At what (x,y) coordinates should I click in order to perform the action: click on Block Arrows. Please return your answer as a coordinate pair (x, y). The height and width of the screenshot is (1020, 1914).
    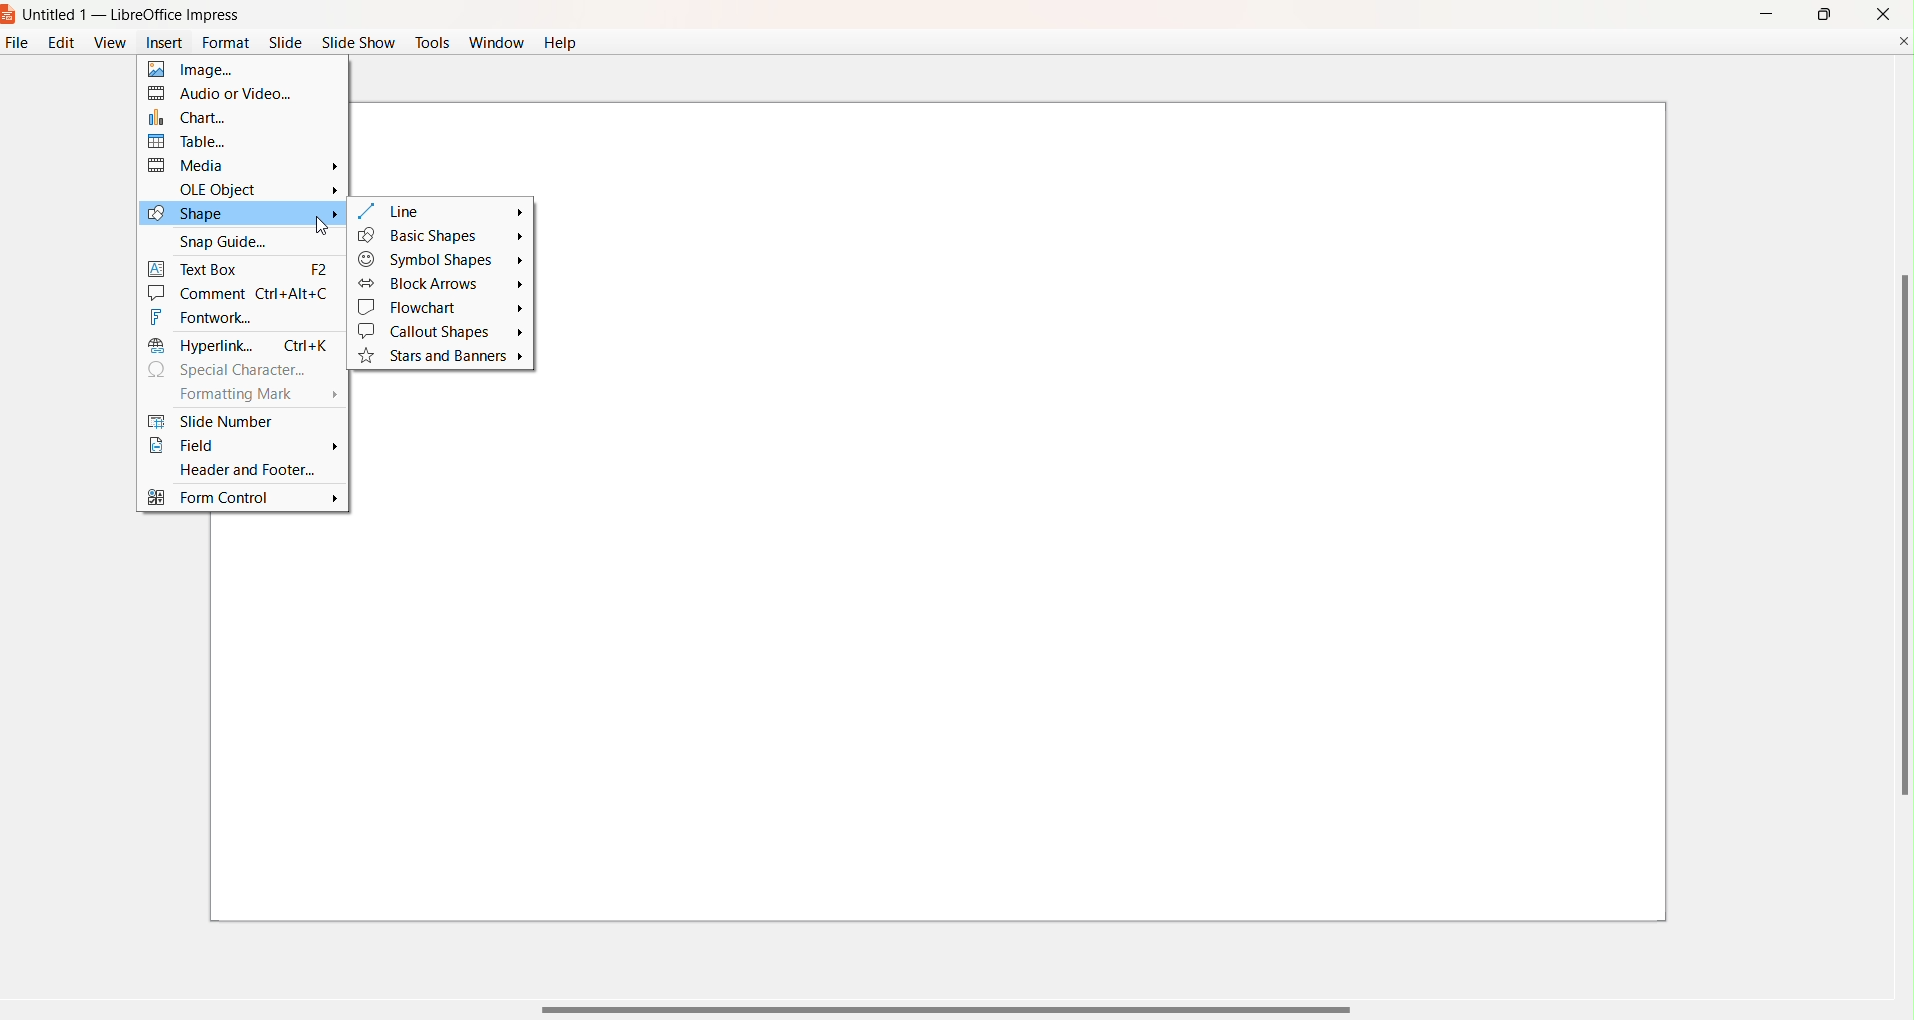
    Looking at the image, I should click on (440, 284).